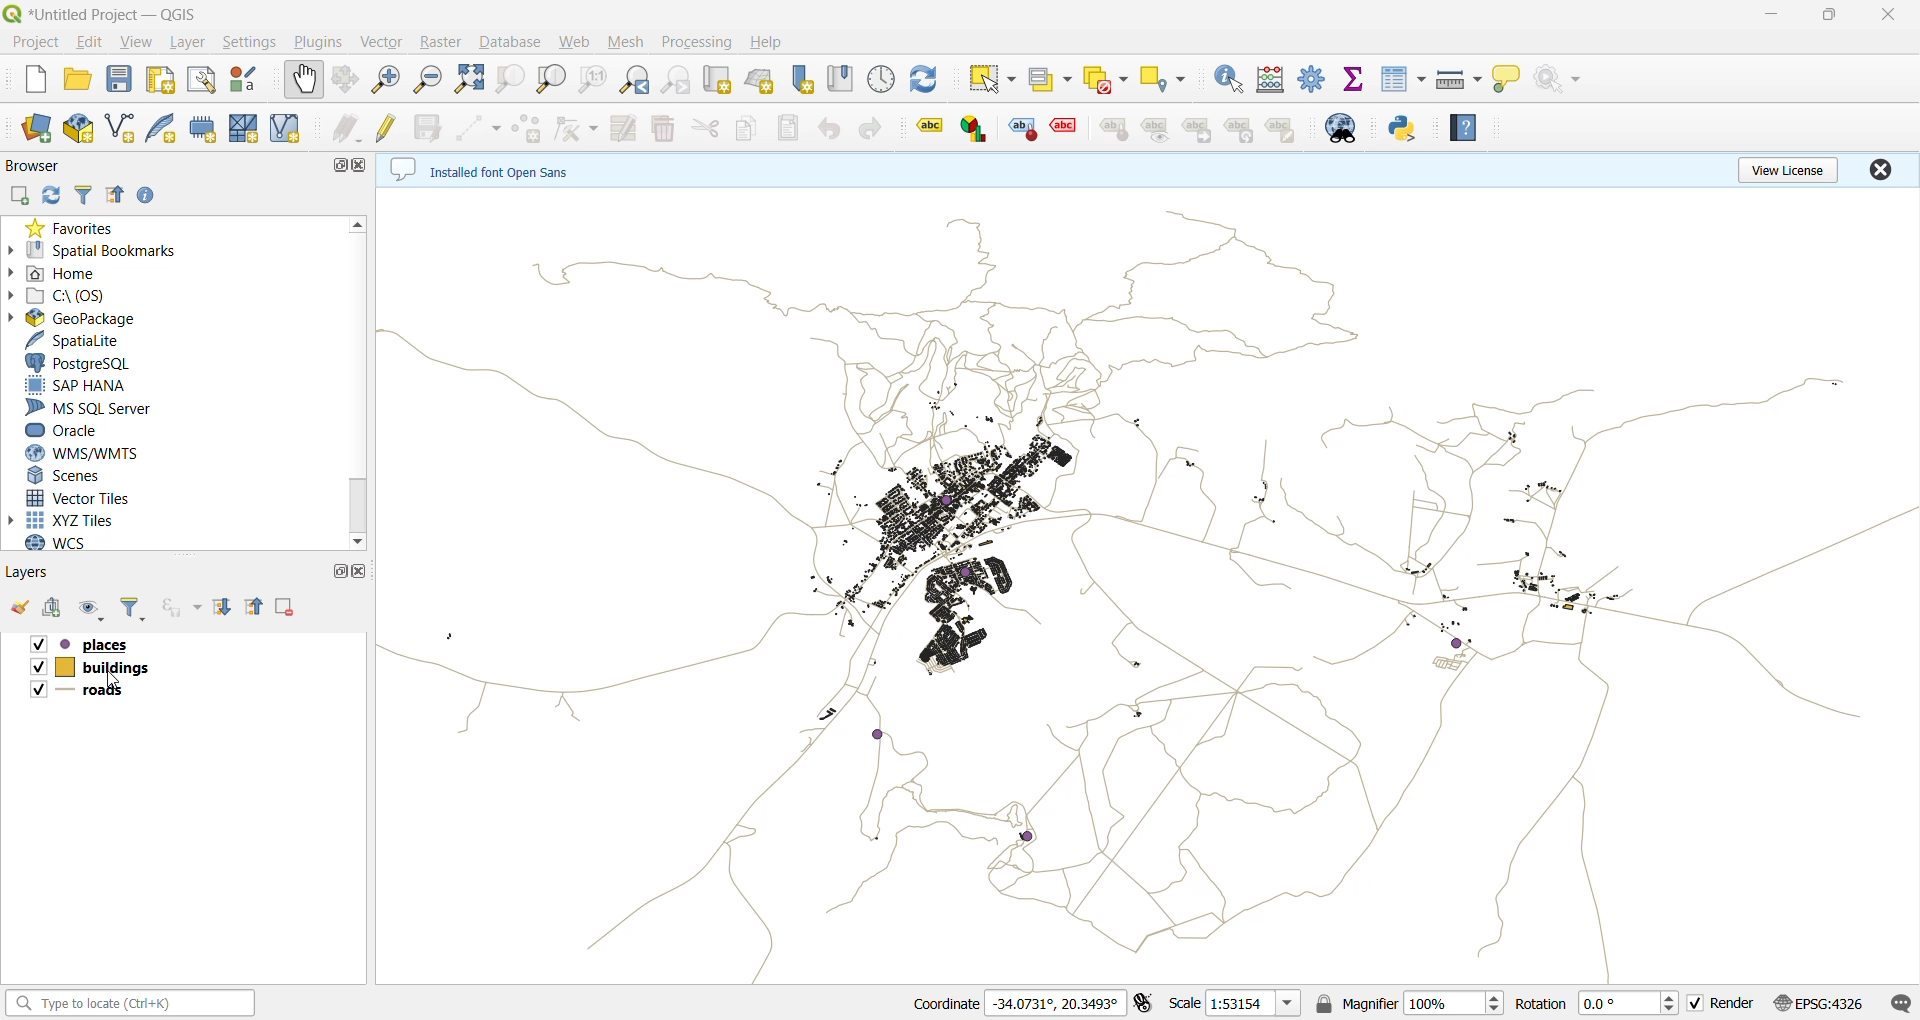  What do you see at coordinates (1512, 83) in the screenshot?
I see `show tips` at bounding box center [1512, 83].